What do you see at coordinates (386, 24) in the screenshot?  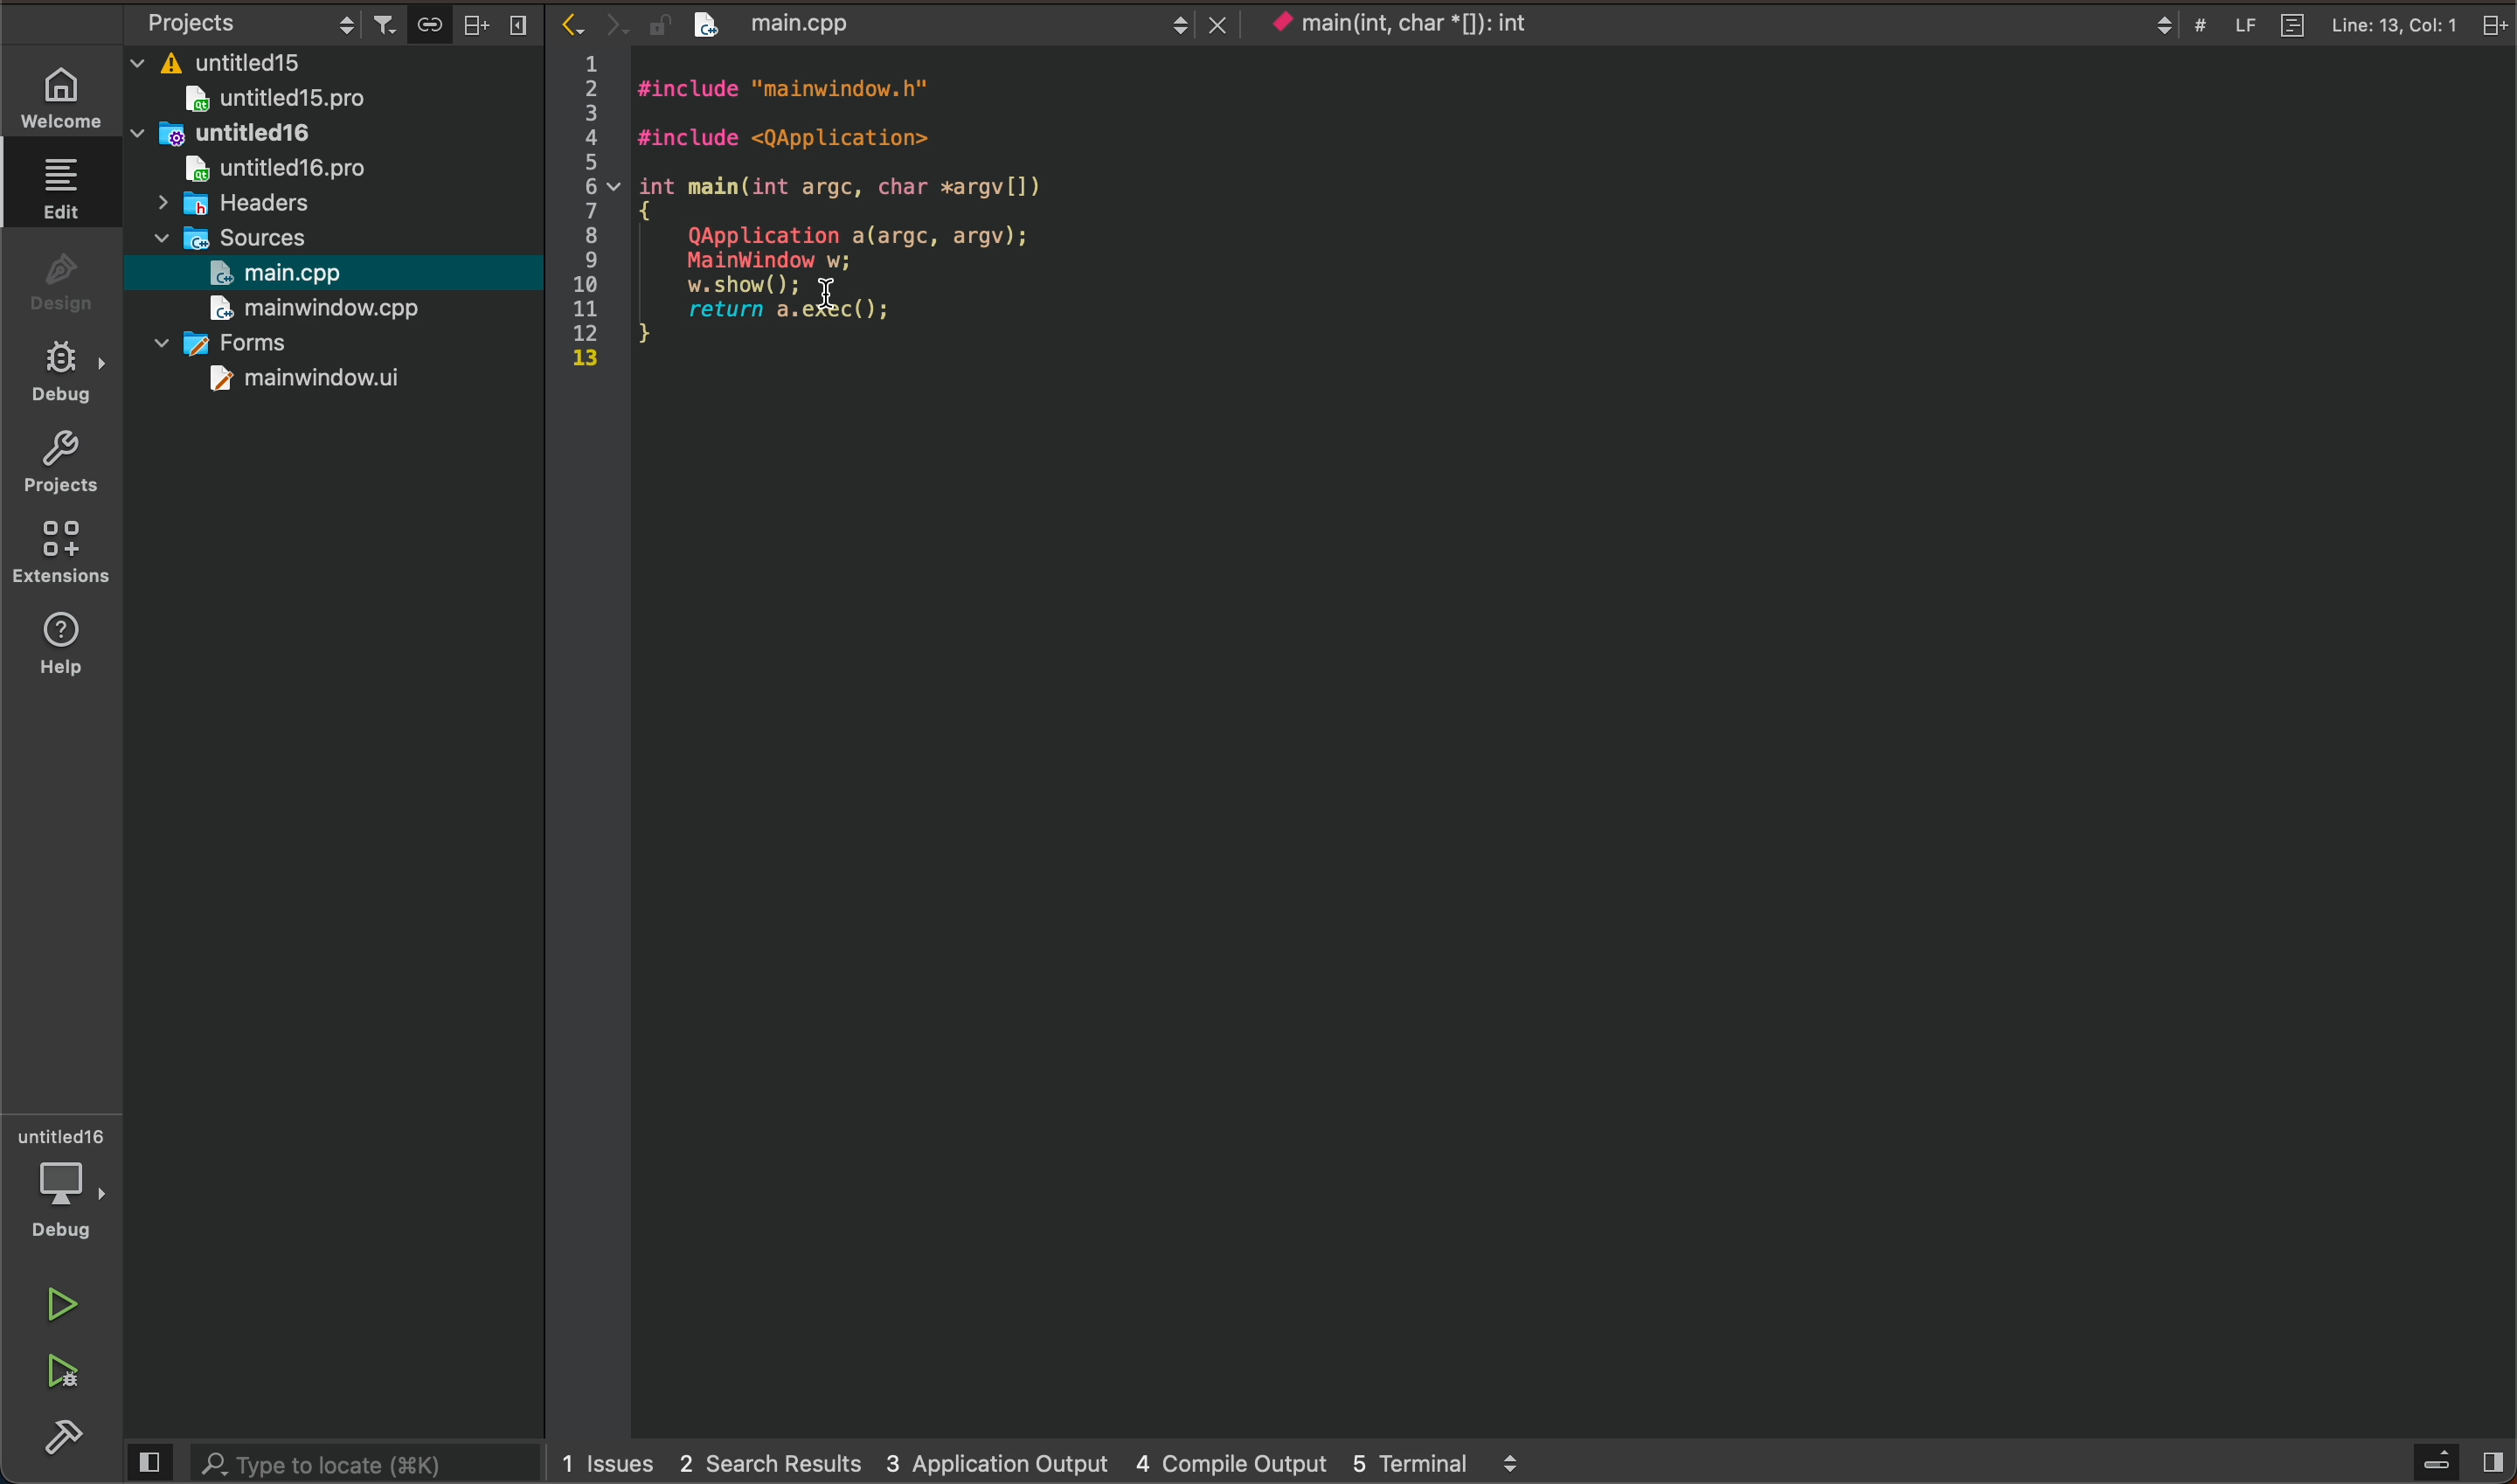 I see `filter` at bounding box center [386, 24].